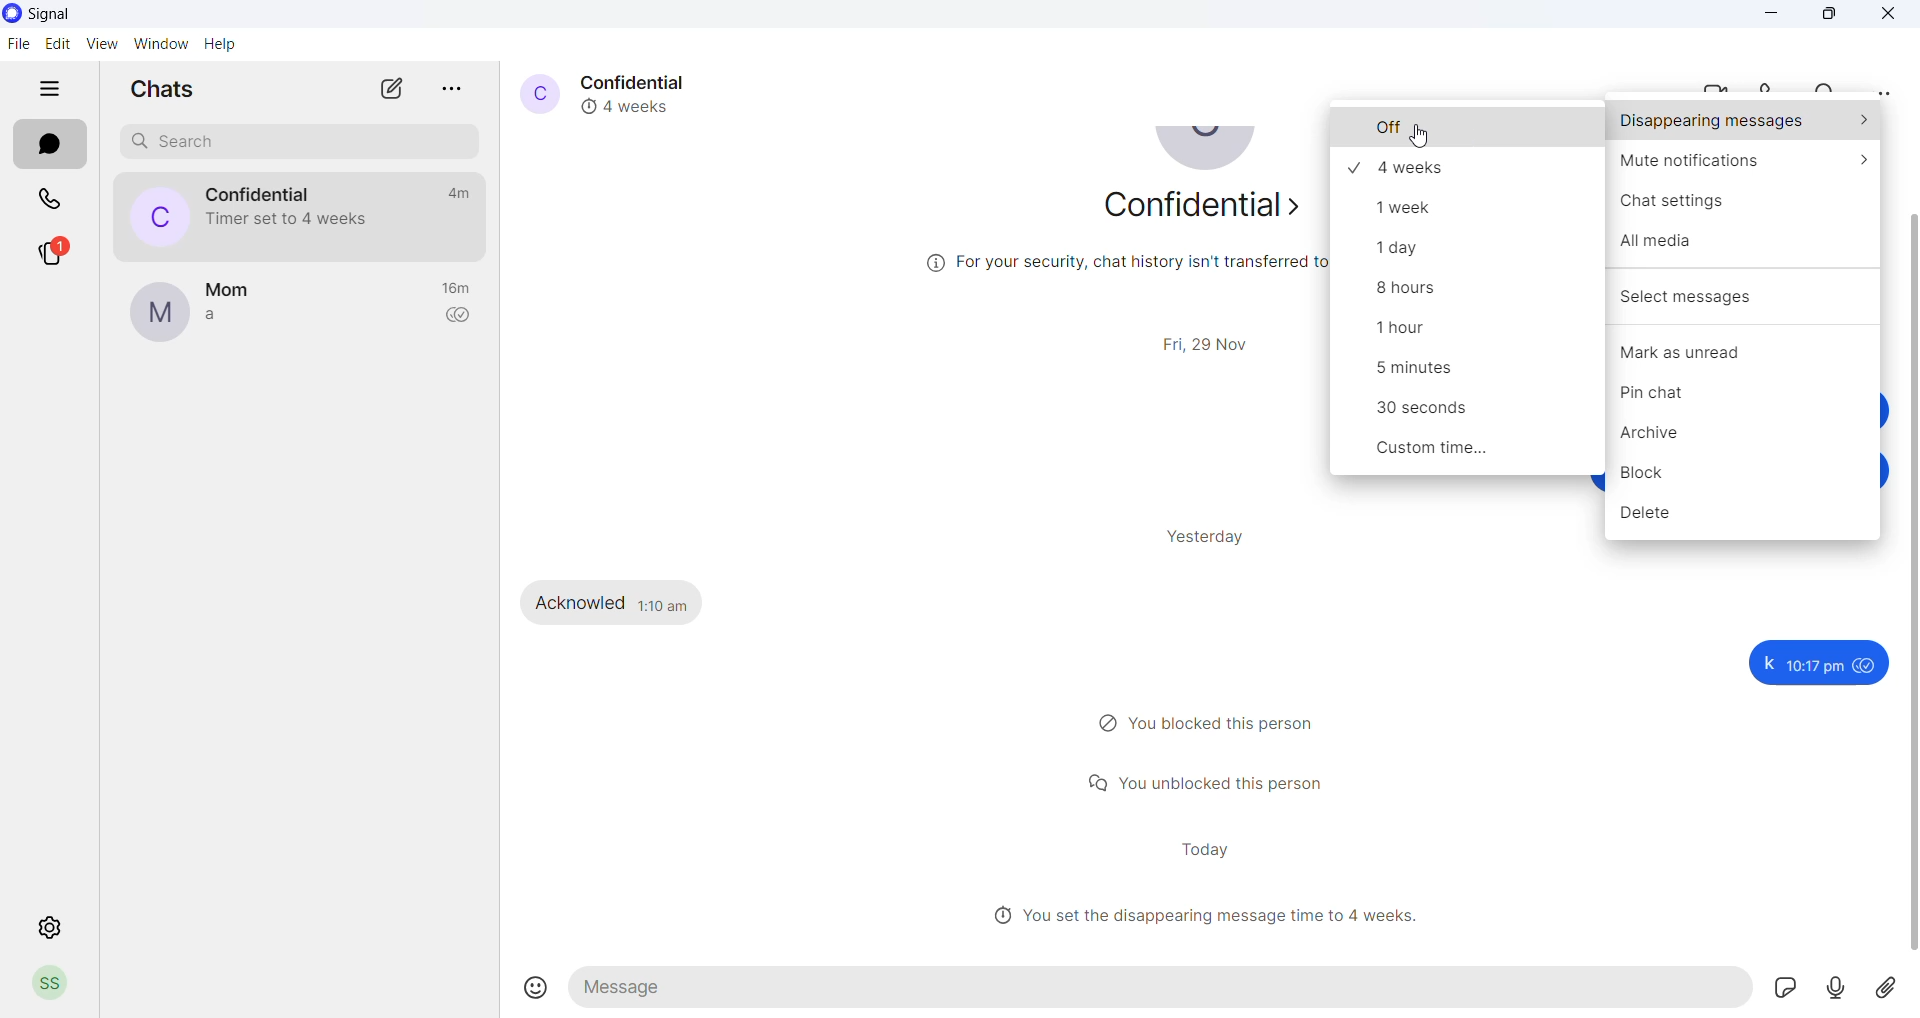  I want to click on minimize, so click(1775, 15).